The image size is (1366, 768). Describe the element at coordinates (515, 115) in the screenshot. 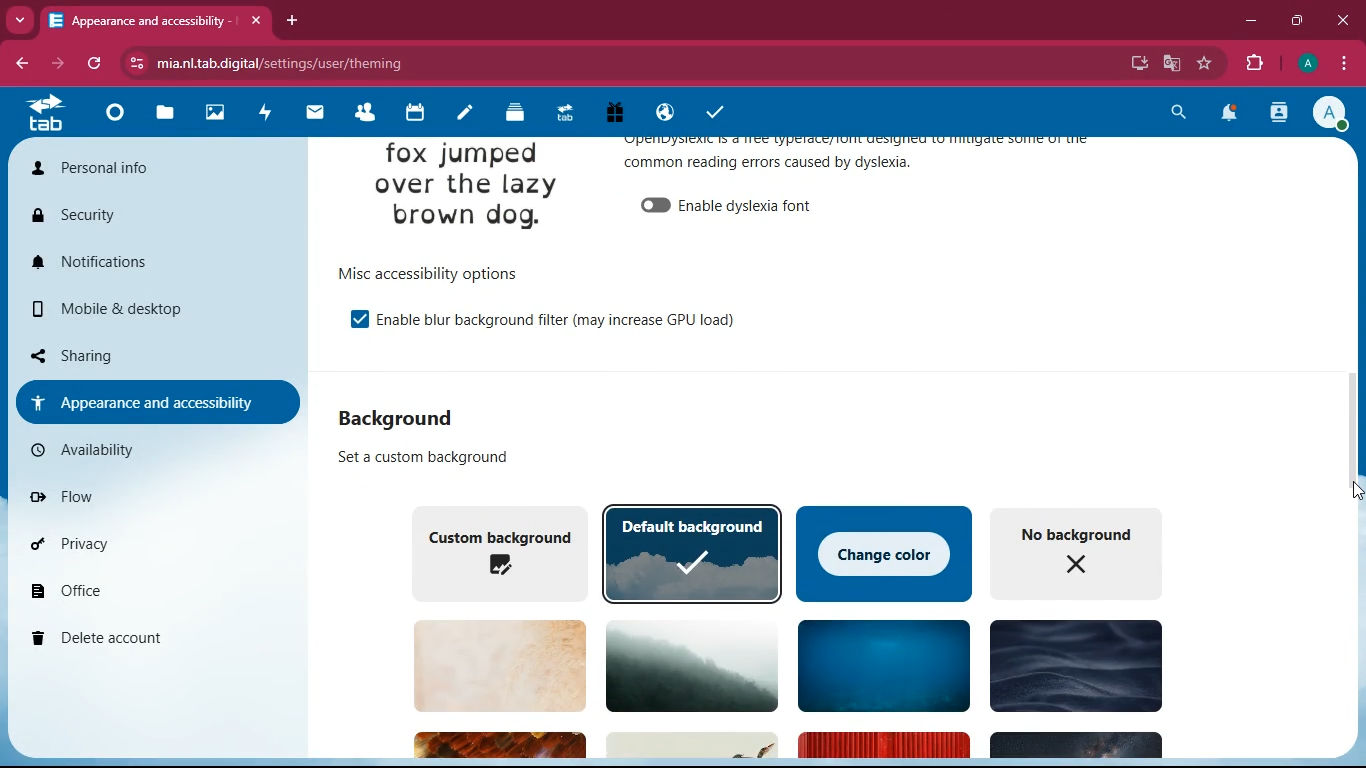

I see `layers` at that location.